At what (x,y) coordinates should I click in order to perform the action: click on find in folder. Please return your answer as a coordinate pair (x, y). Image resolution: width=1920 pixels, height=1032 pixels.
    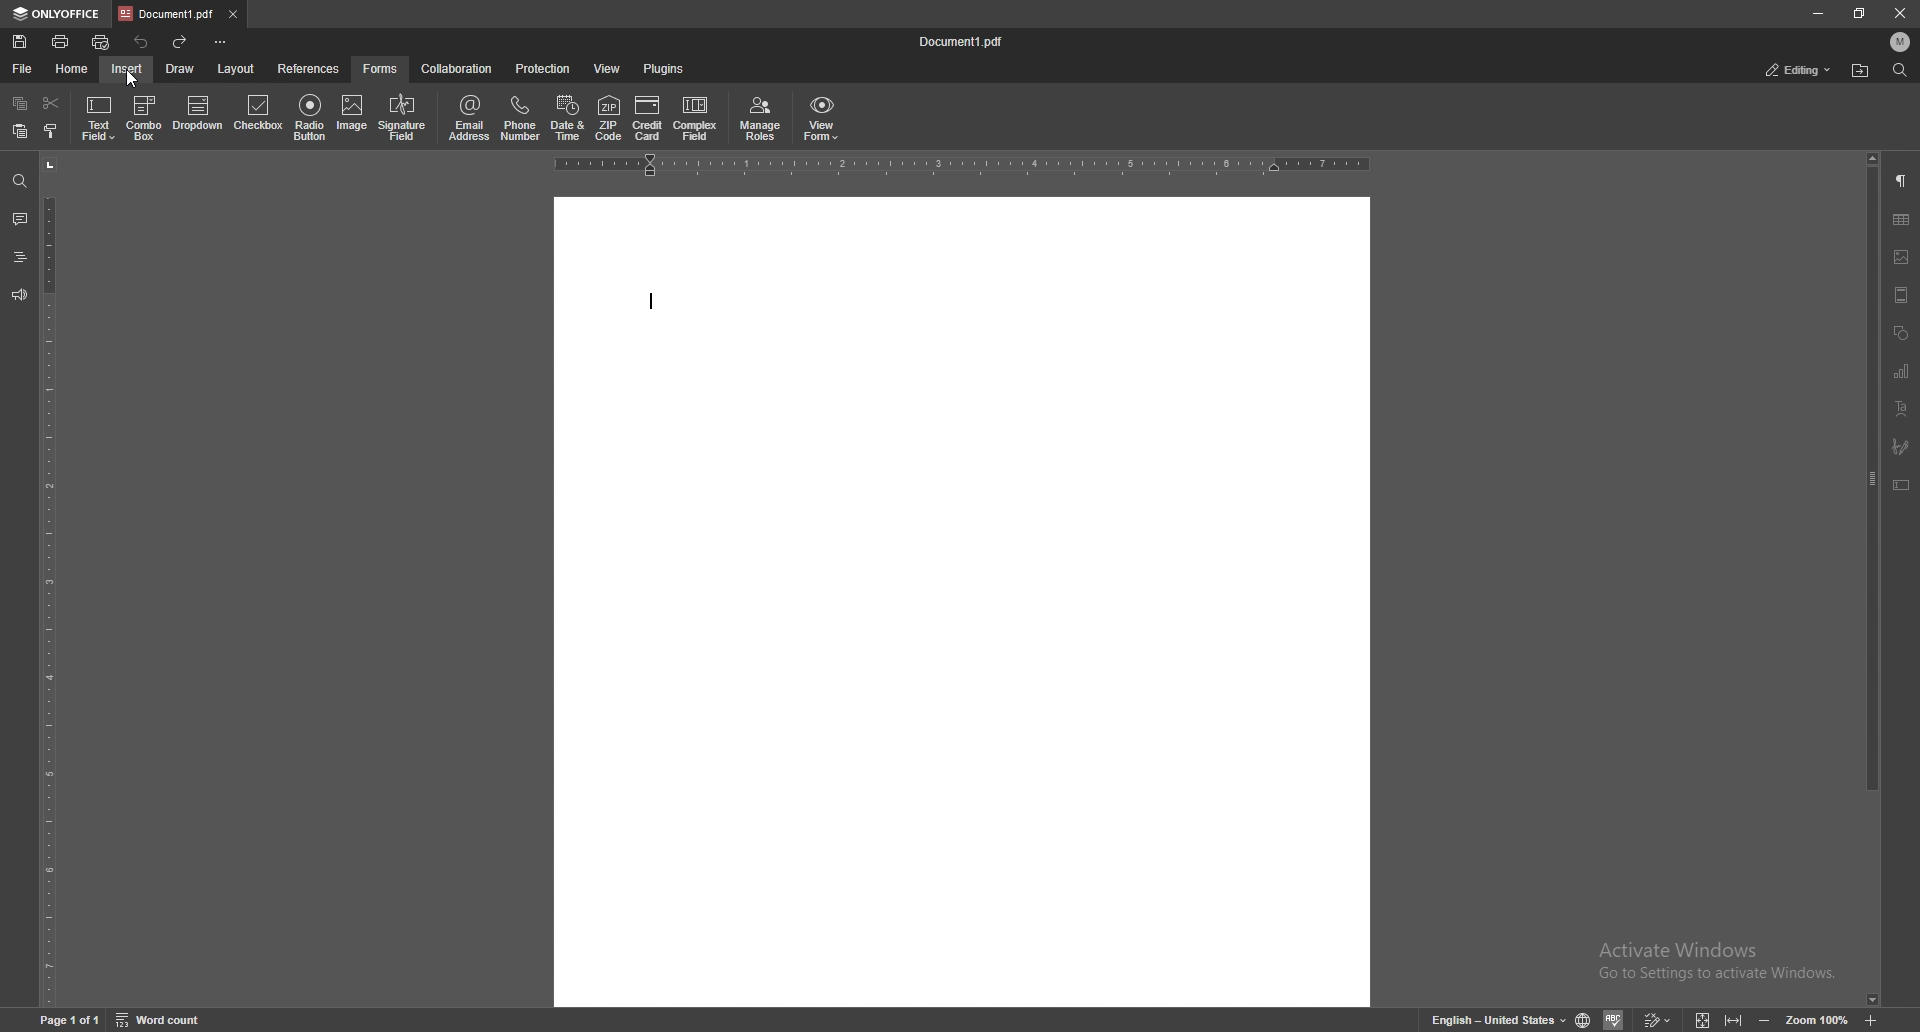
    Looking at the image, I should click on (1860, 71).